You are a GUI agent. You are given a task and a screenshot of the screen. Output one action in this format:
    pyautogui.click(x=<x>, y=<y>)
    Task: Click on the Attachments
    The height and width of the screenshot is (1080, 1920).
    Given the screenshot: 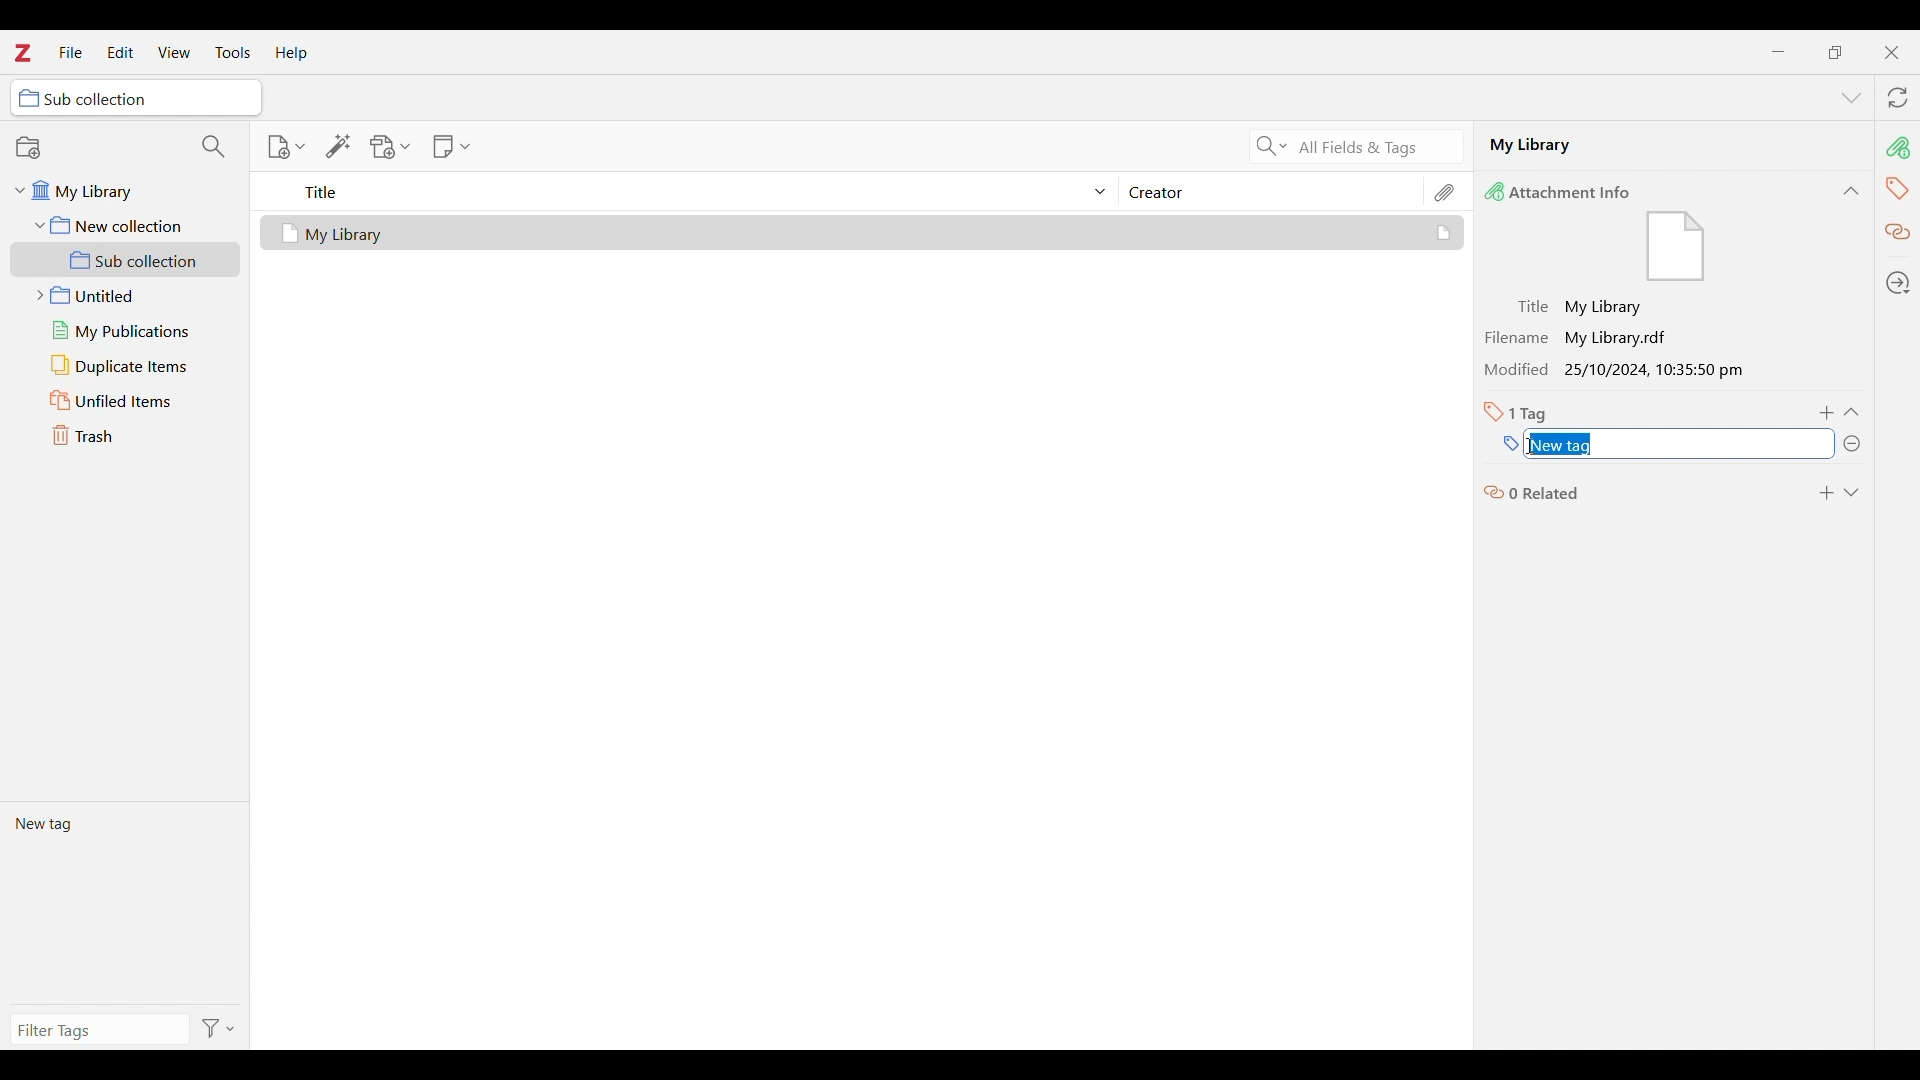 What is the action you would take?
    pyautogui.click(x=1446, y=192)
    